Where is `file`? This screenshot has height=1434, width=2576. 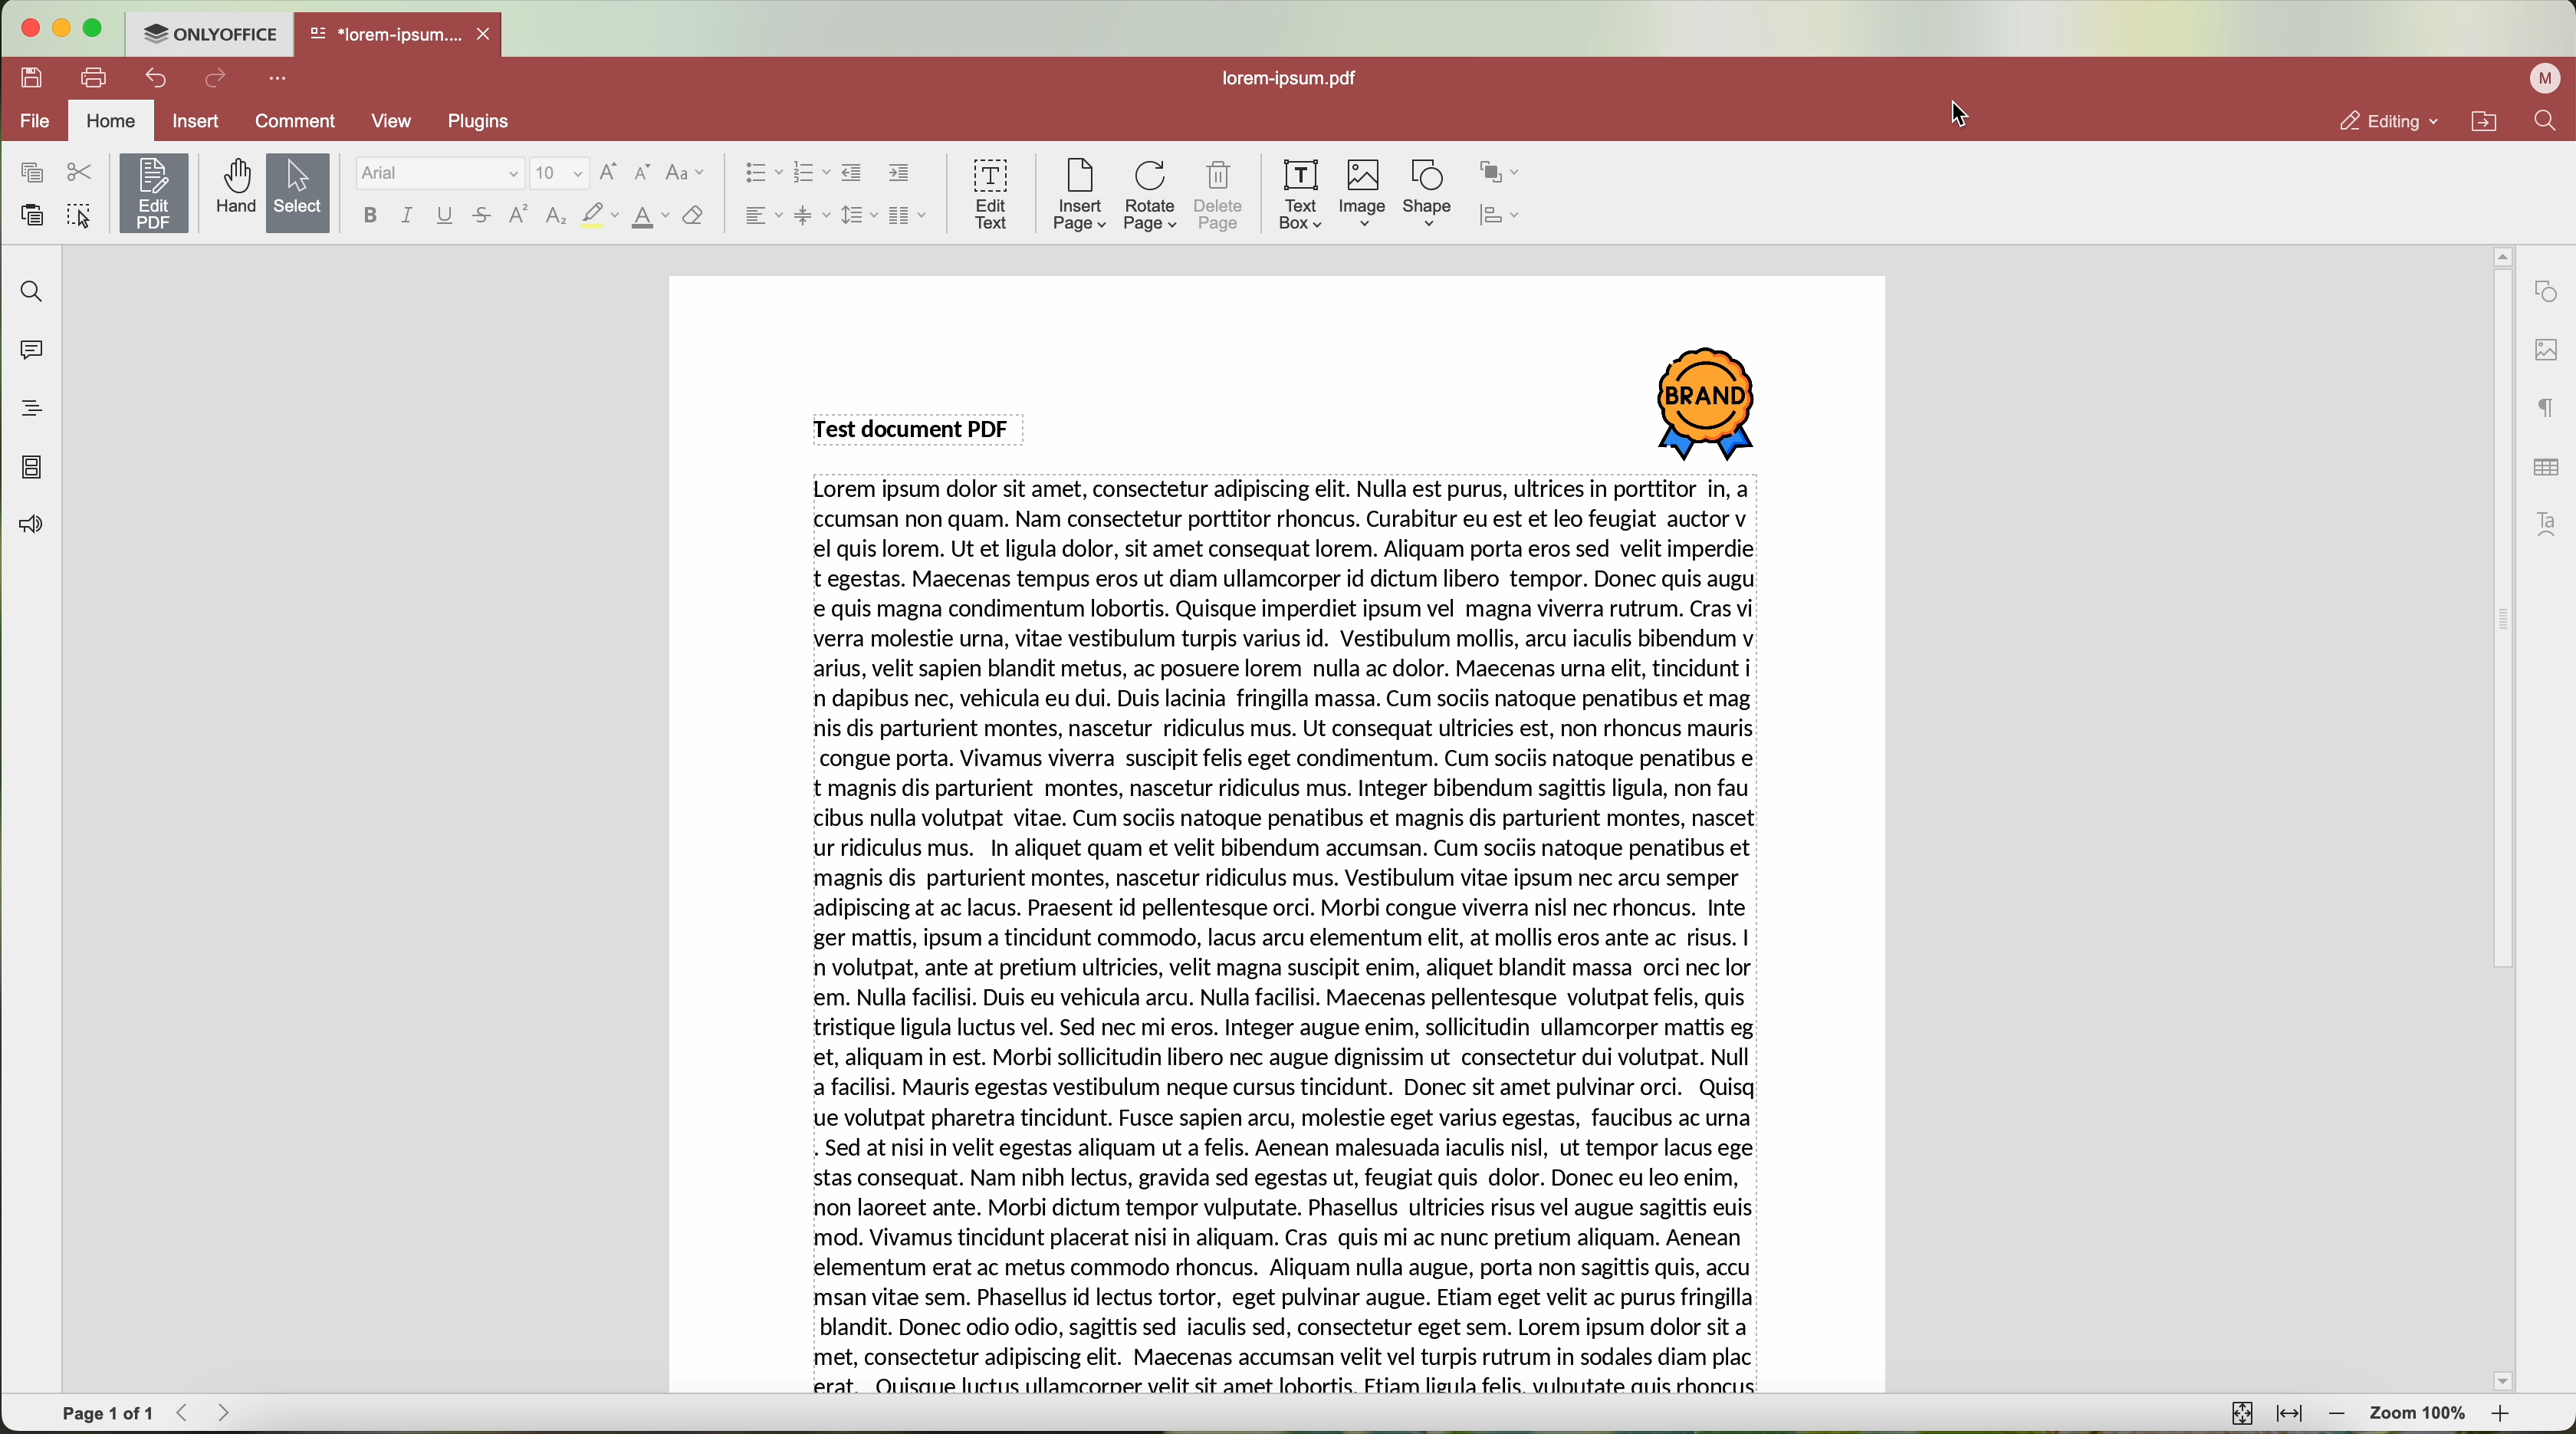
file is located at coordinates (31, 123).